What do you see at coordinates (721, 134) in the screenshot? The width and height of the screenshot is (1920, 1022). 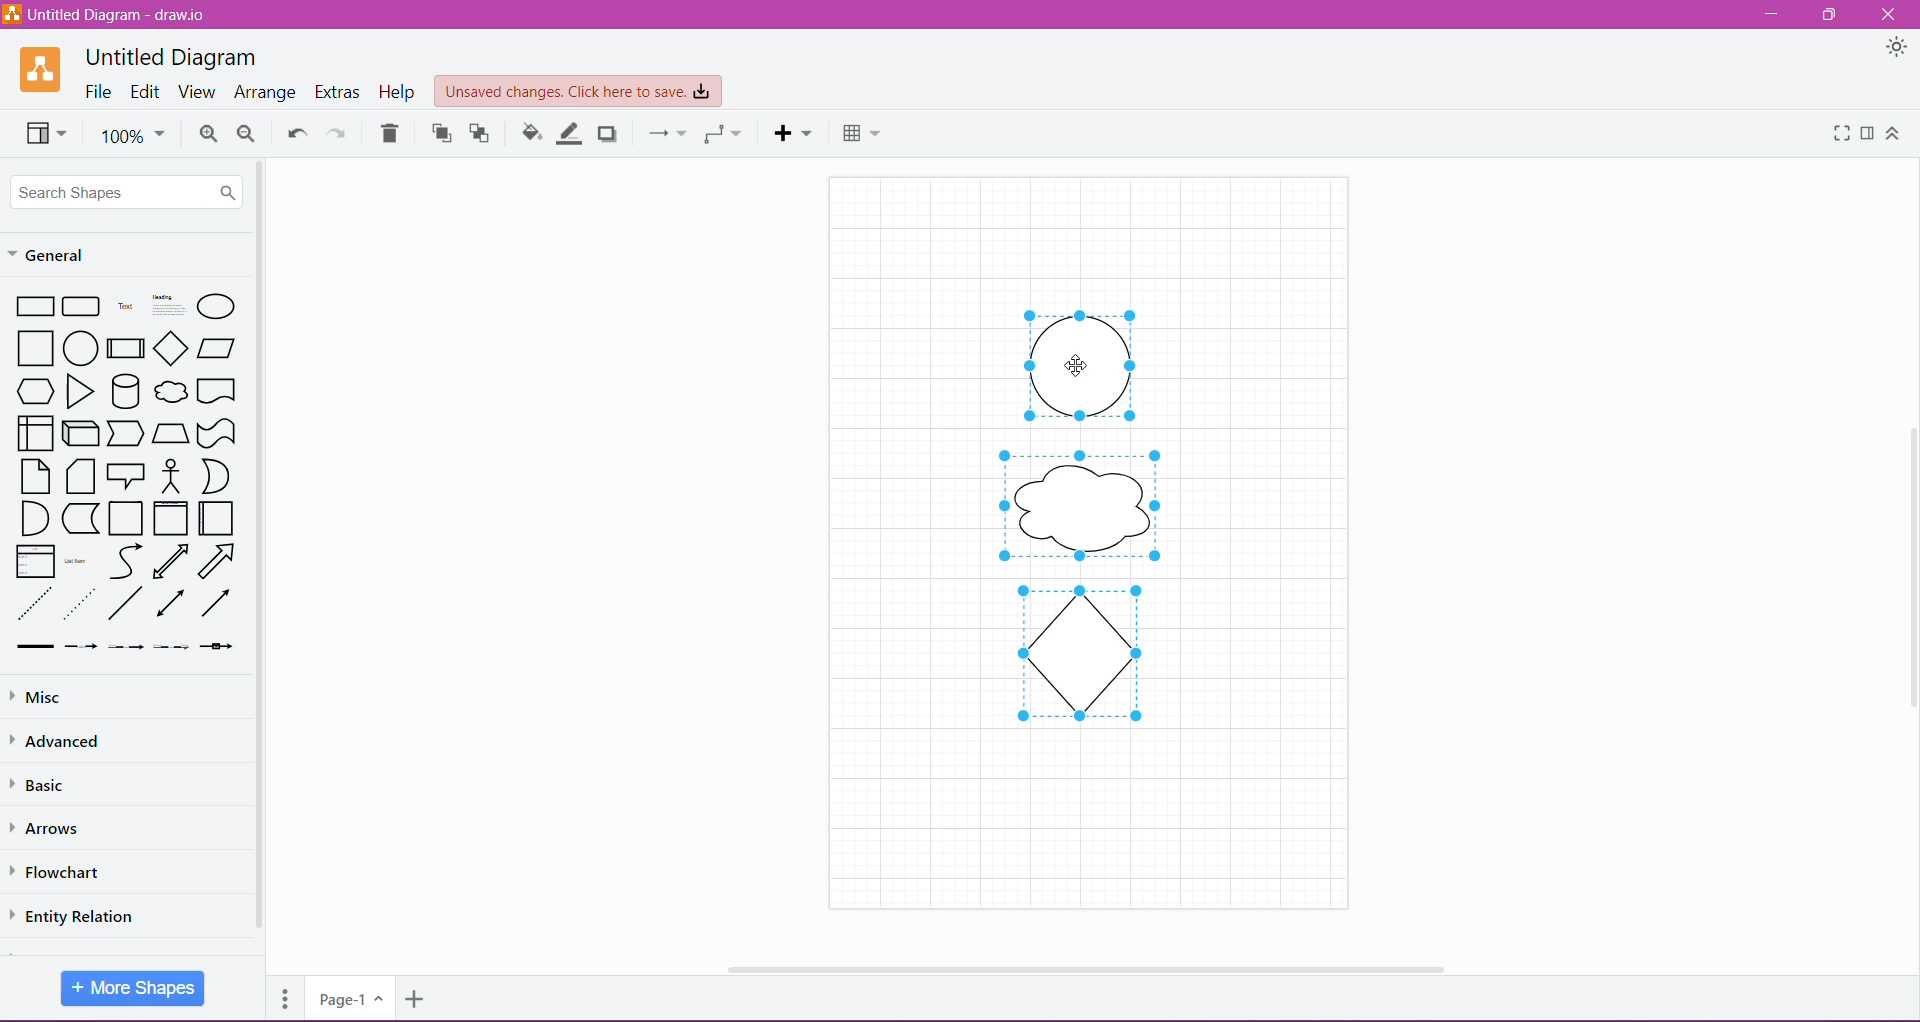 I see `Waypoints` at bounding box center [721, 134].